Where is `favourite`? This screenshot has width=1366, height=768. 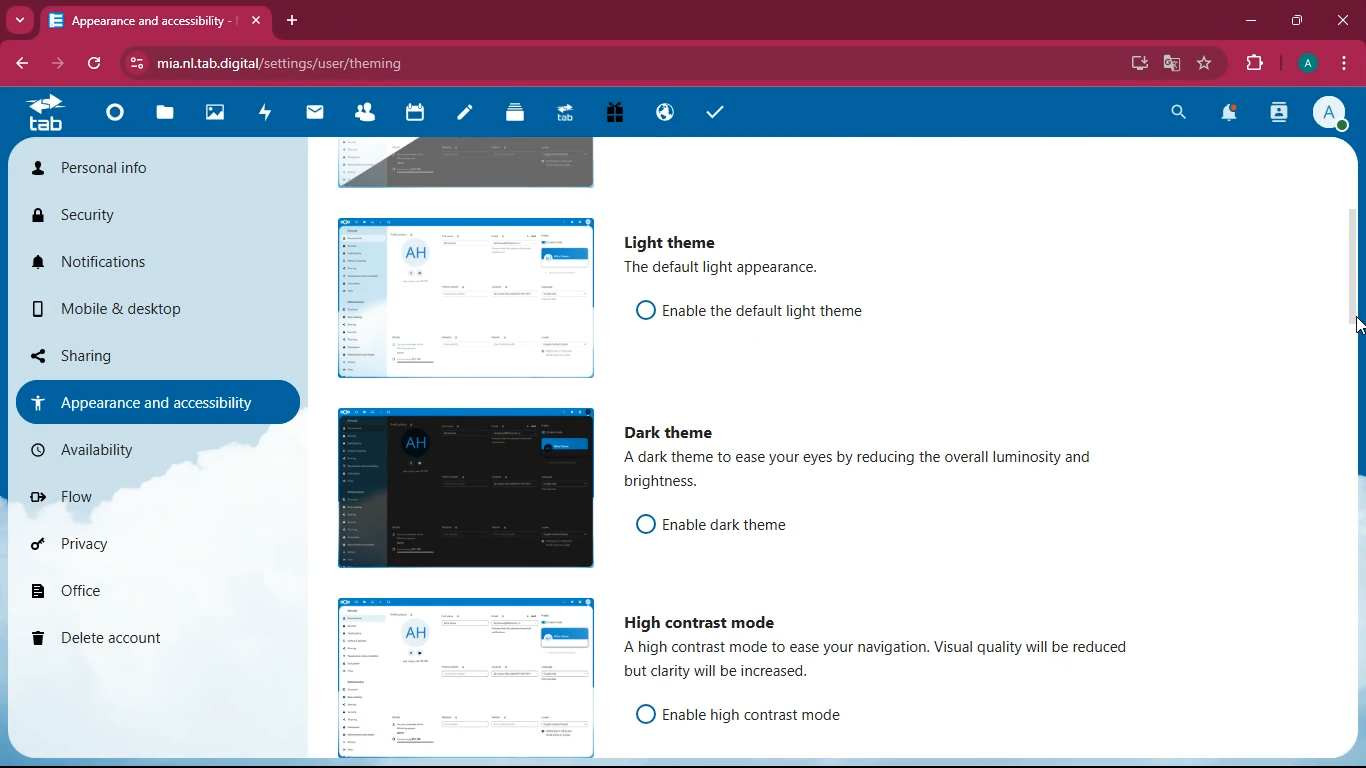 favourite is located at coordinates (1206, 65).